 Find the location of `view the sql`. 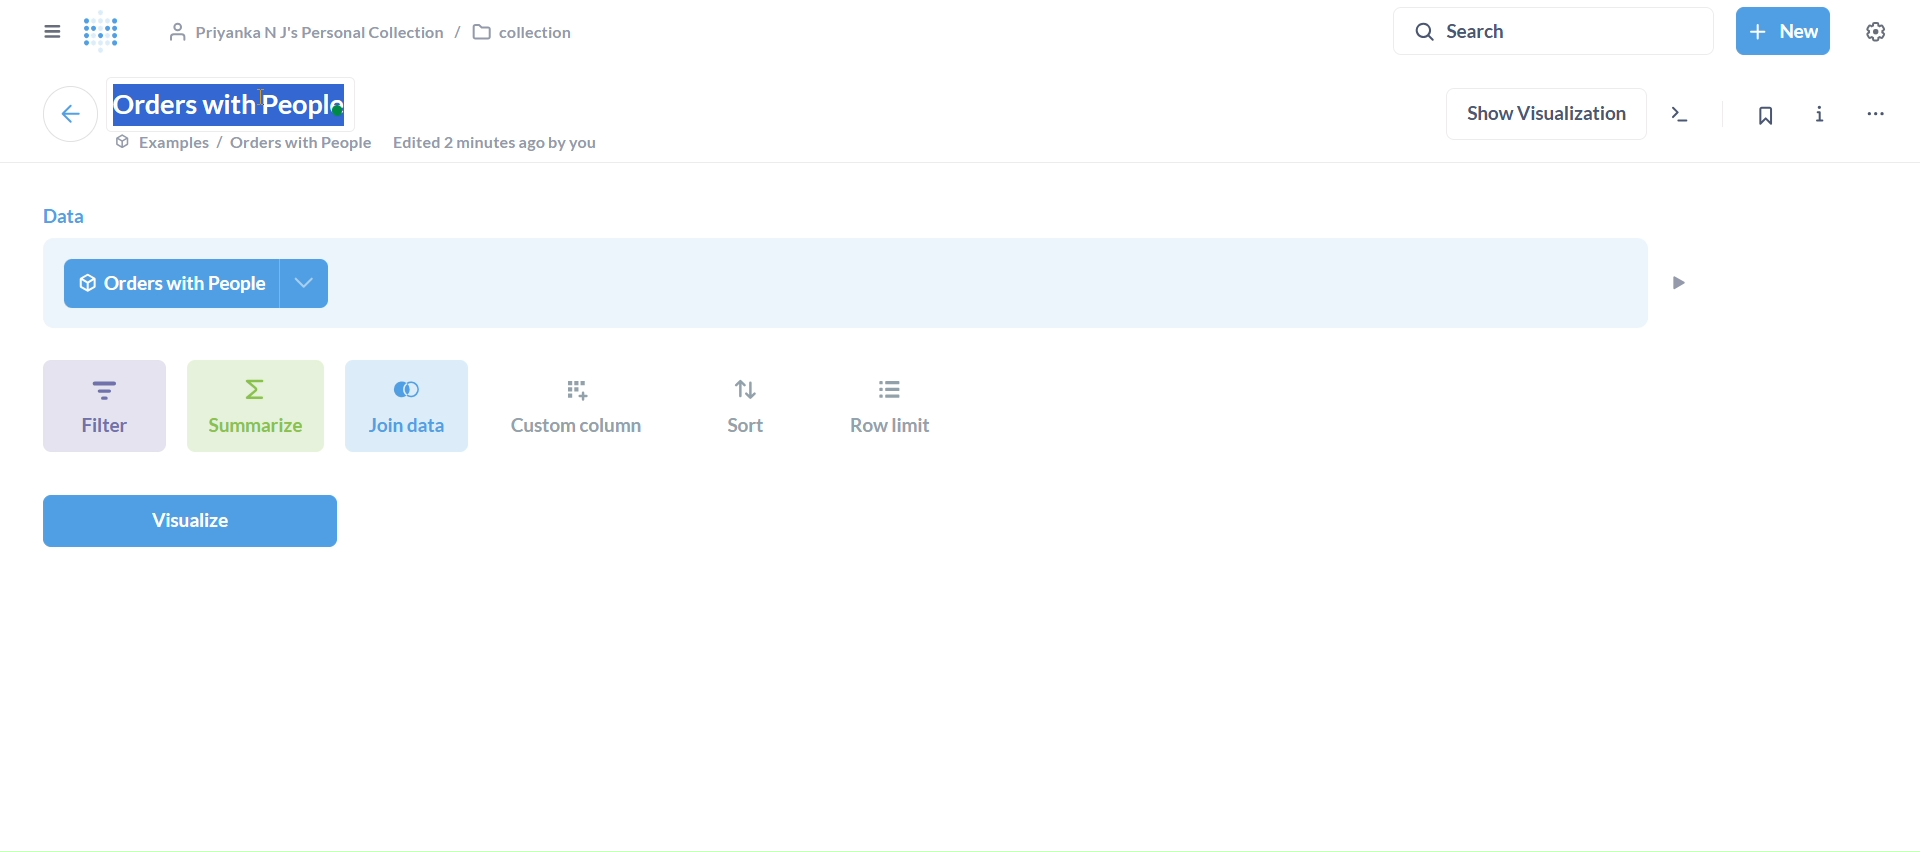

view the sql is located at coordinates (1687, 118).